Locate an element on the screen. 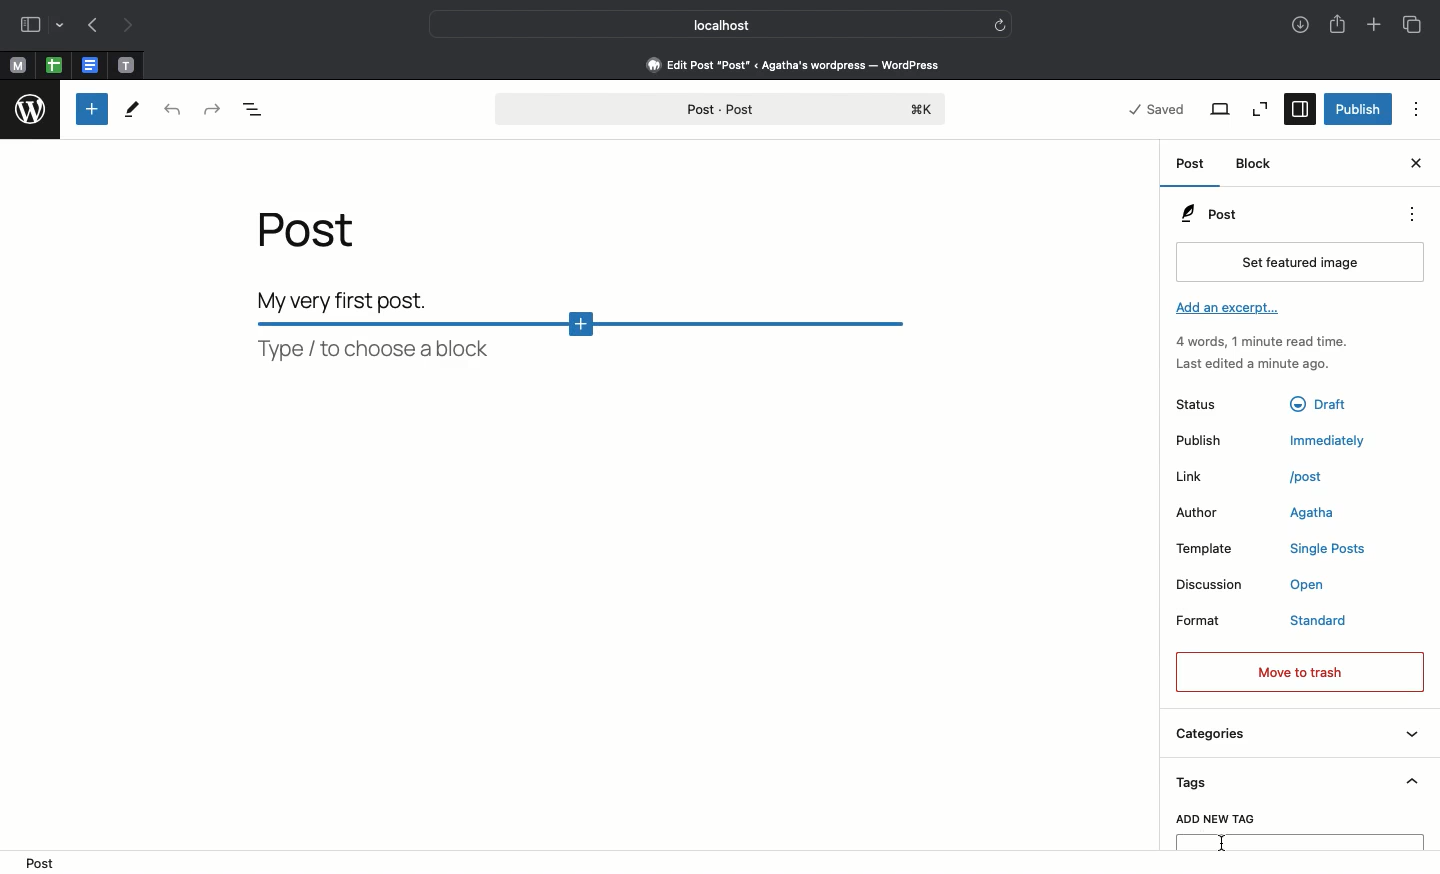 Image resolution: width=1440 pixels, height=874 pixels. wordpress logo is located at coordinates (31, 108).